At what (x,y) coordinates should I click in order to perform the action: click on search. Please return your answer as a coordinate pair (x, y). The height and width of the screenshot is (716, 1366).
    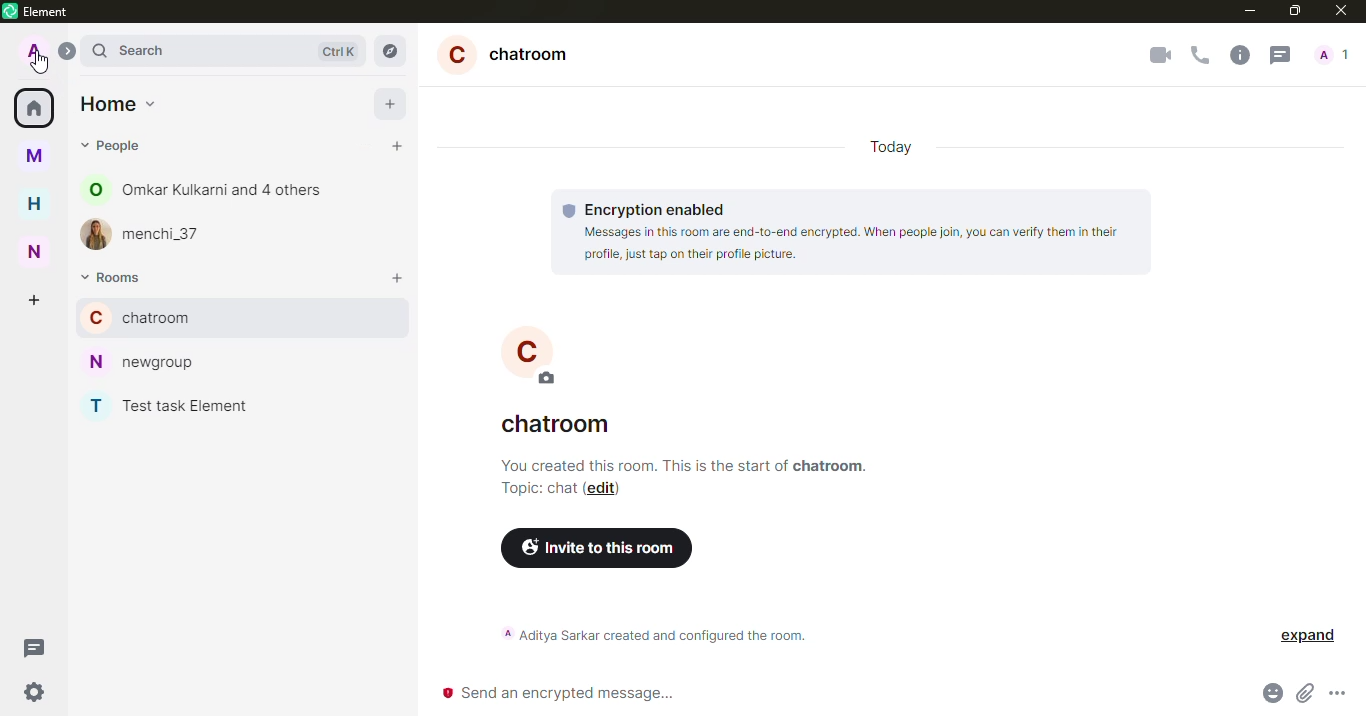
    Looking at the image, I should click on (152, 49).